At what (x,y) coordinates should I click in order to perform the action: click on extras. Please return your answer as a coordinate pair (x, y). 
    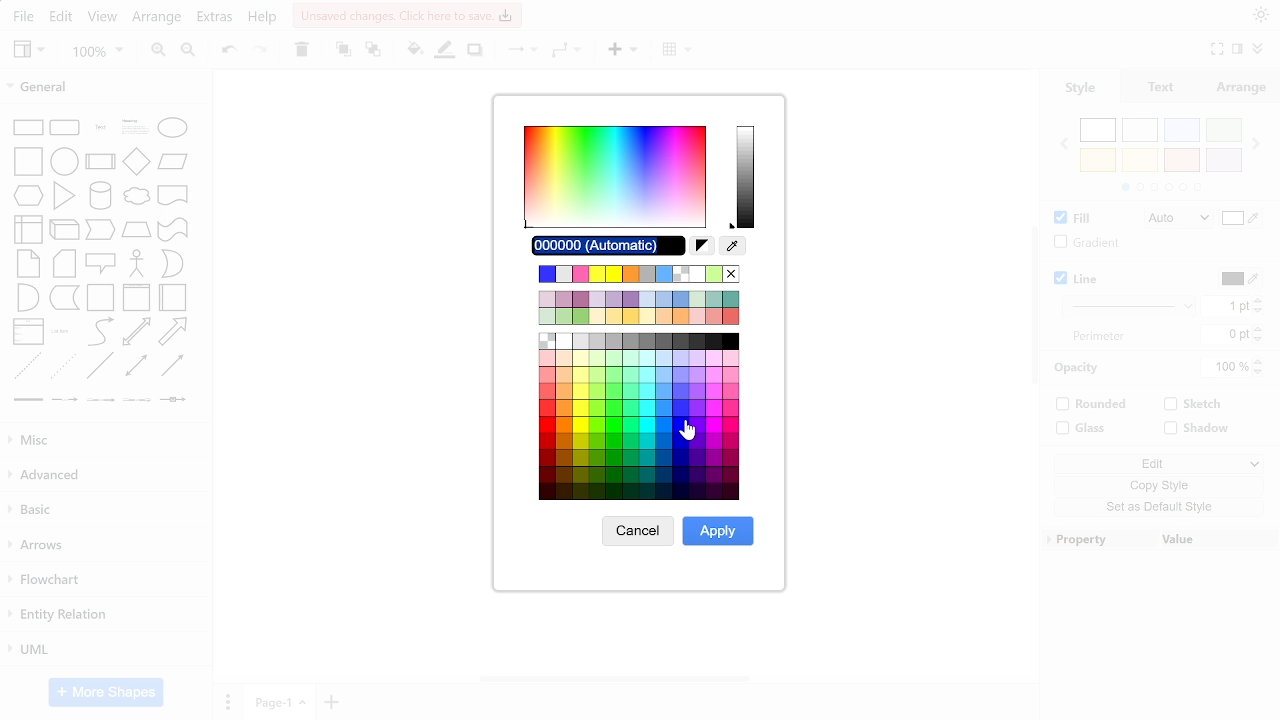
    Looking at the image, I should click on (216, 19).